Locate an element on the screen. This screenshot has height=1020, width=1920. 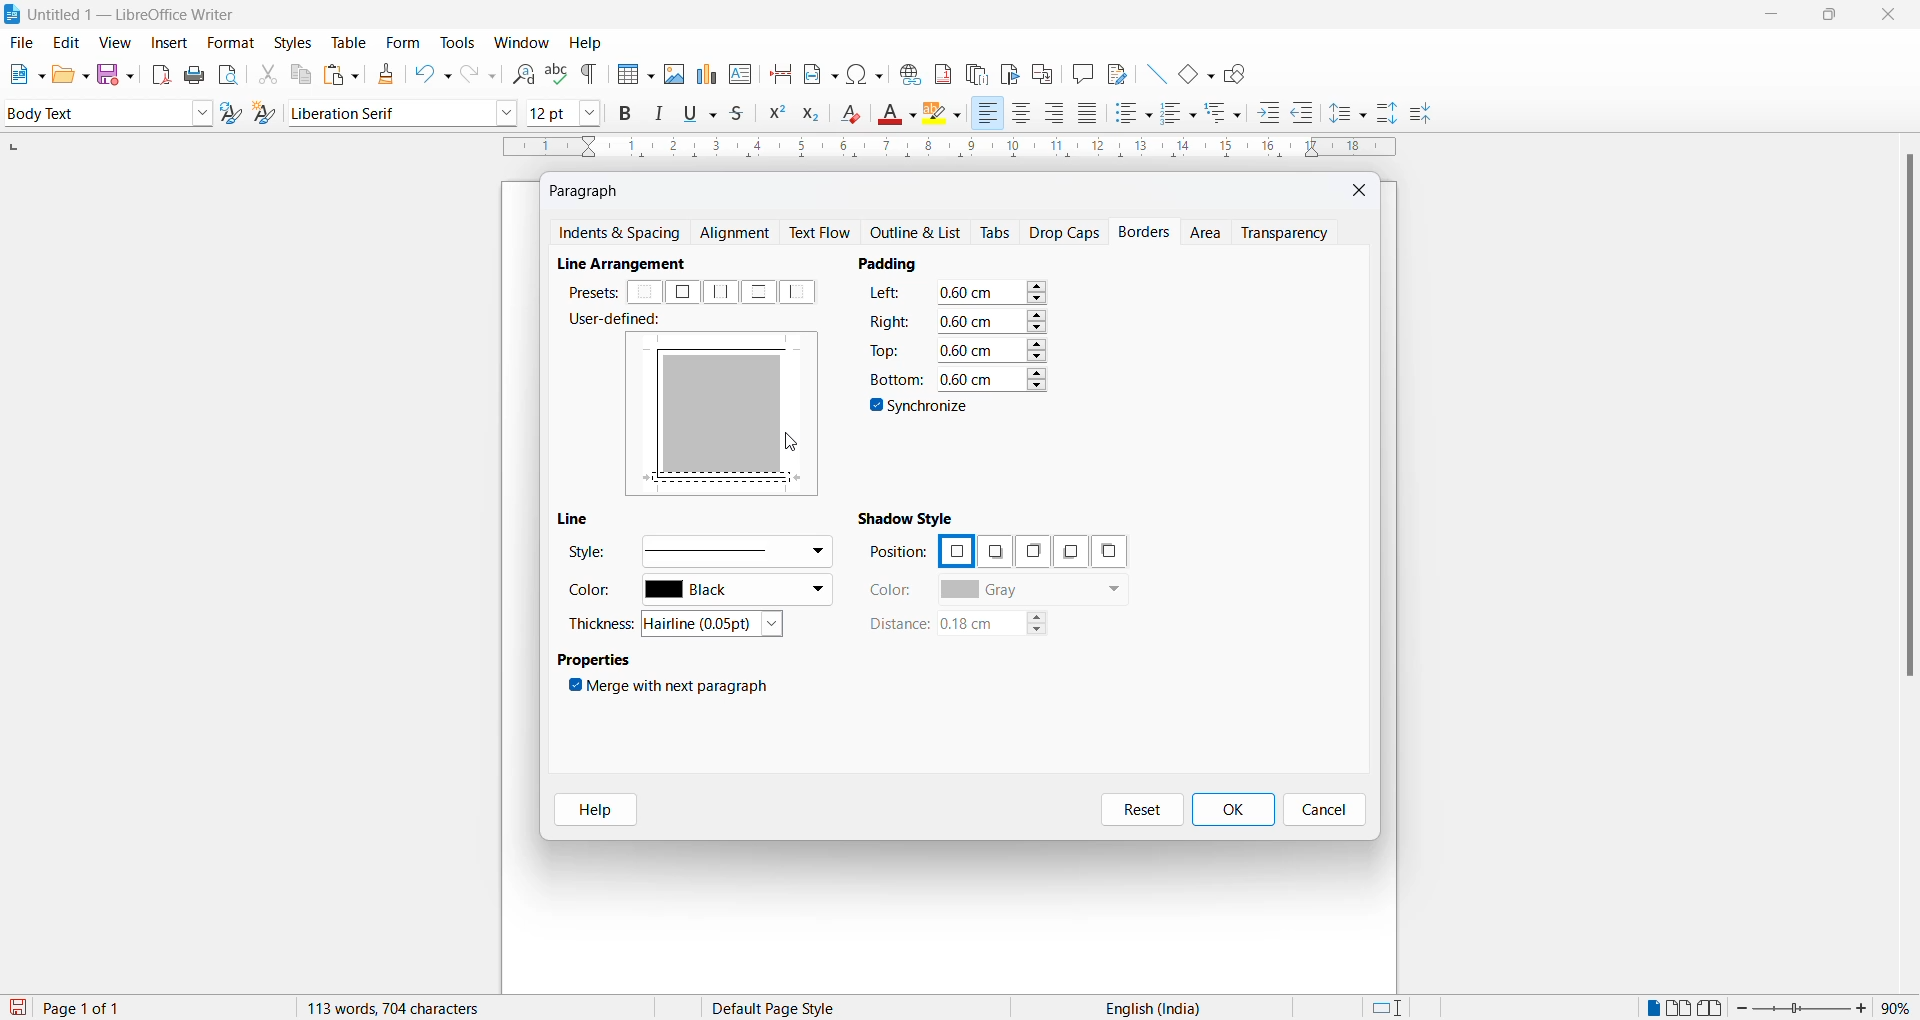
clear direct formatting is located at coordinates (856, 116).